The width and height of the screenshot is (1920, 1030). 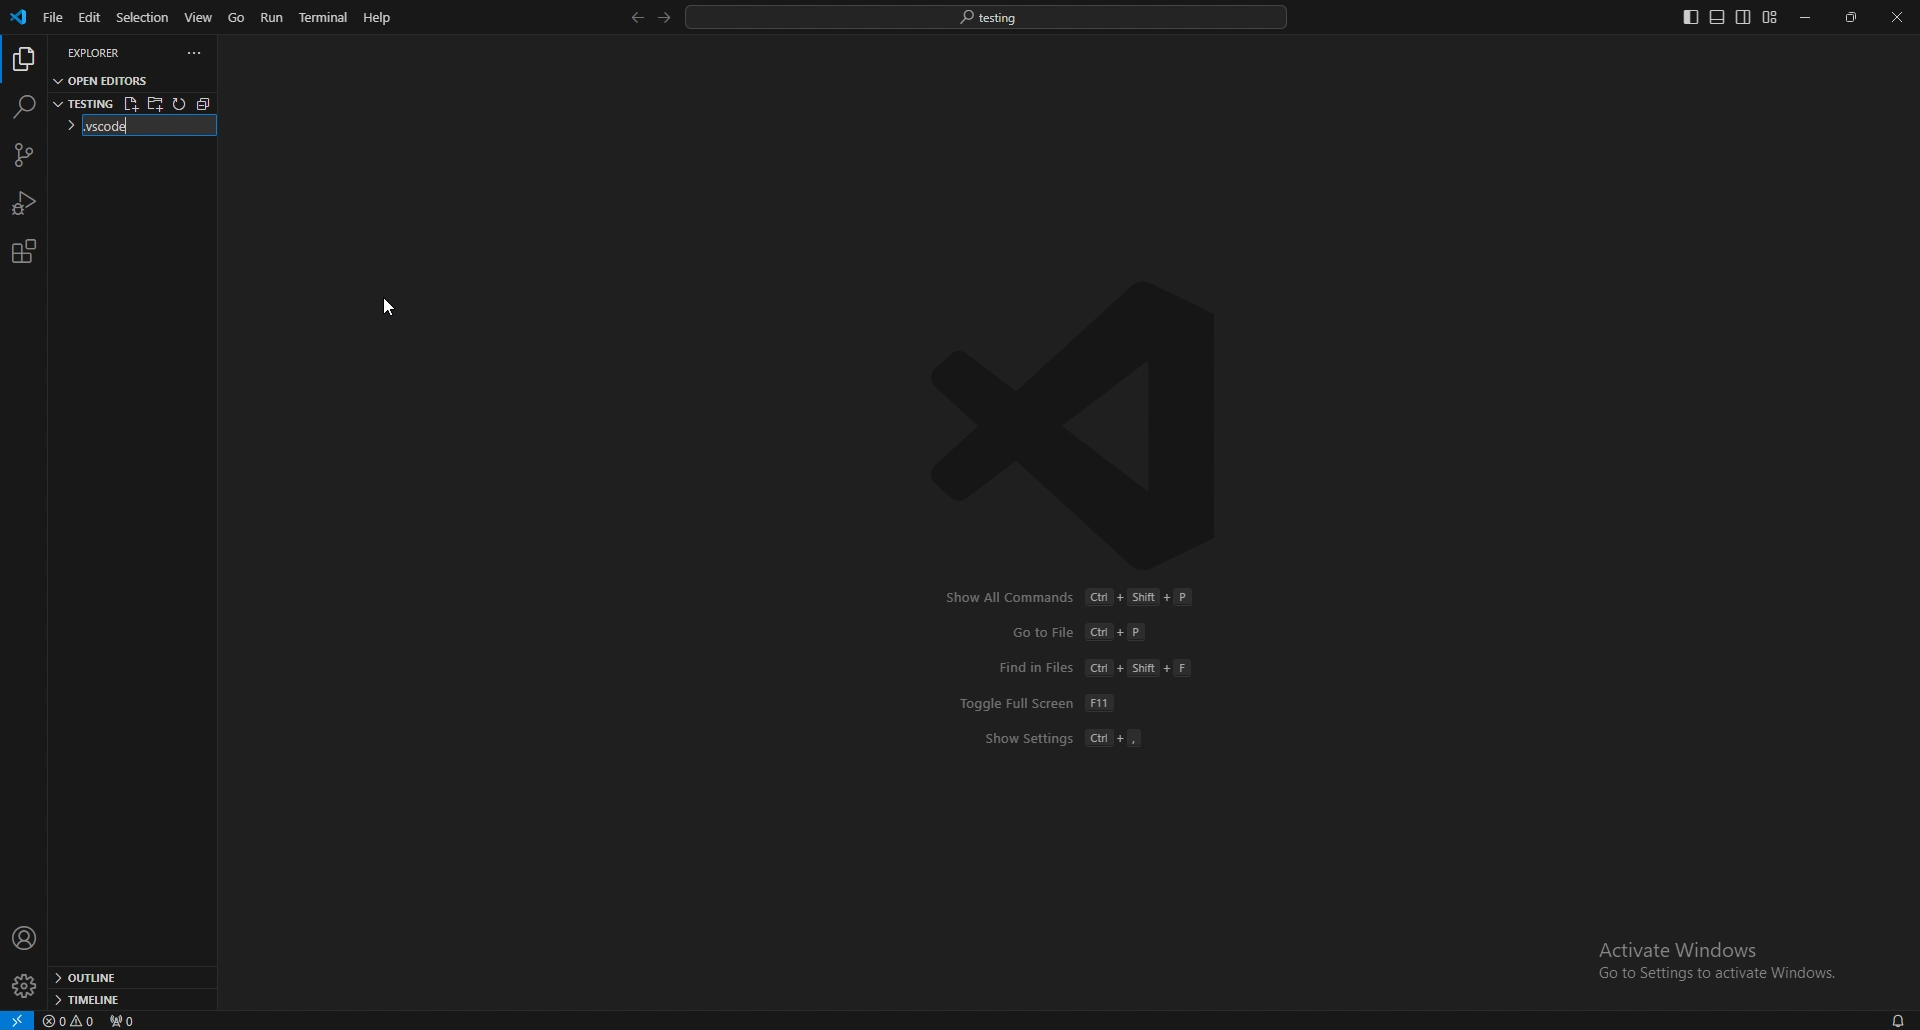 What do you see at coordinates (51, 18) in the screenshot?
I see `file` at bounding box center [51, 18].